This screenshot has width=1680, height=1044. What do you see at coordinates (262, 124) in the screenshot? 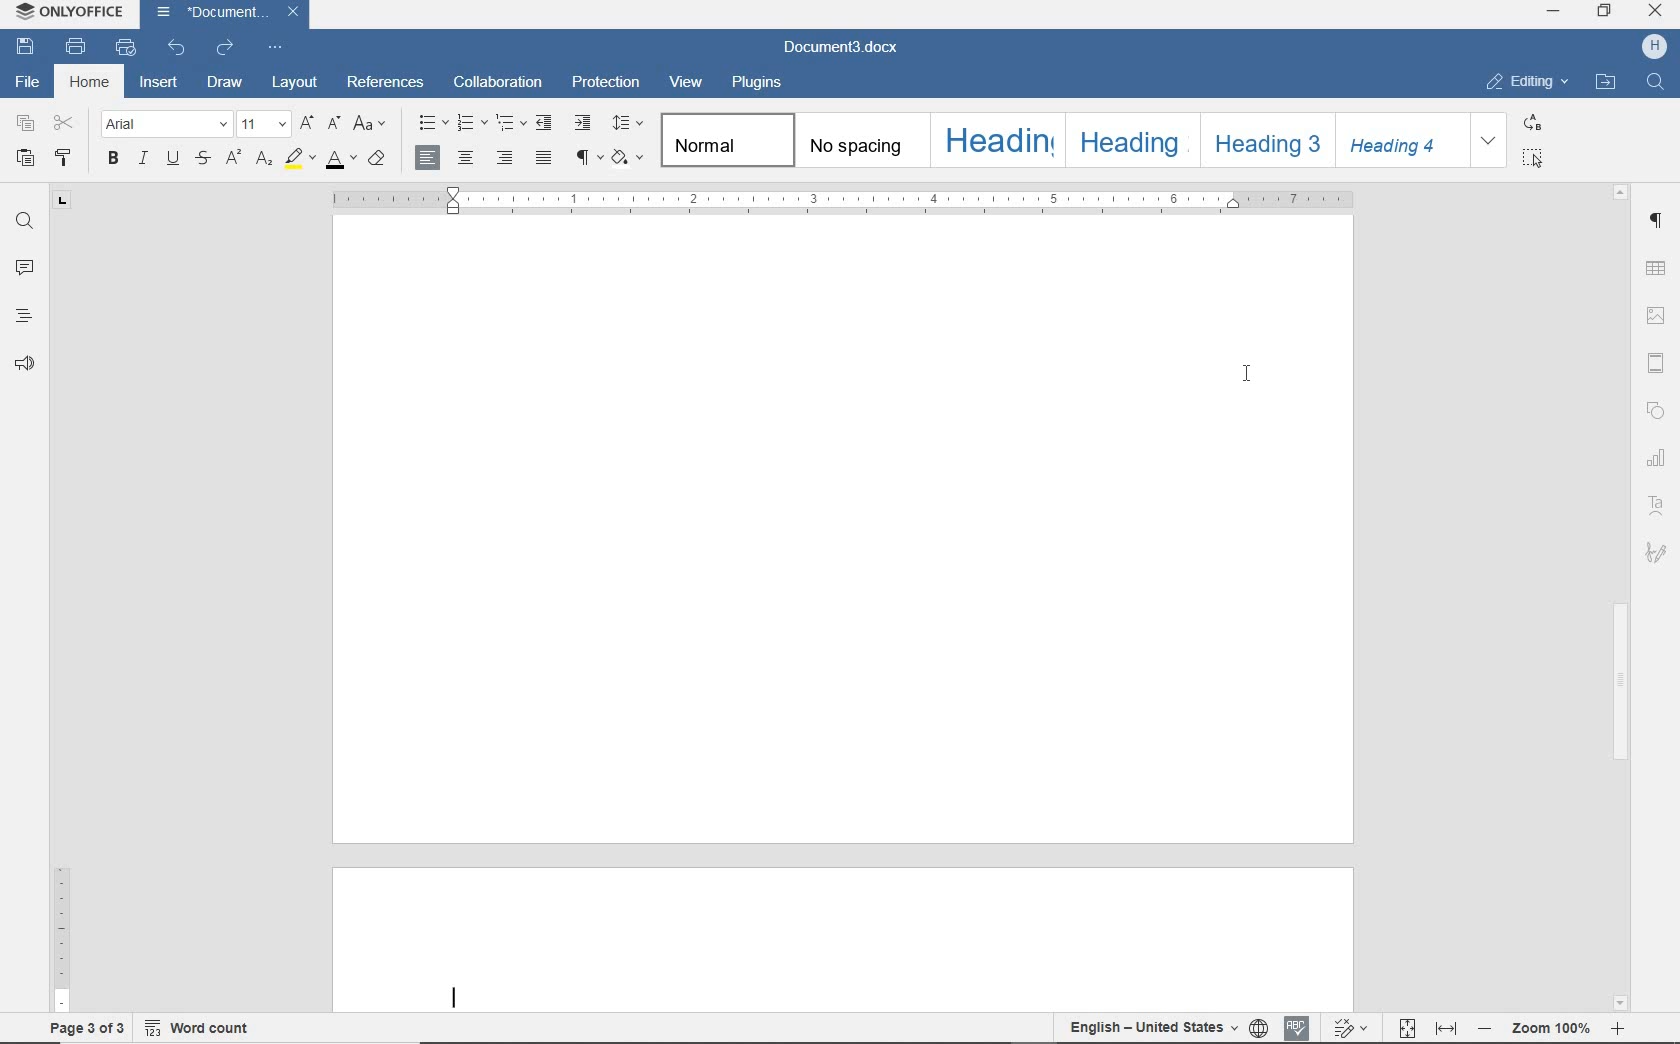
I see `FONT SIZE` at bounding box center [262, 124].